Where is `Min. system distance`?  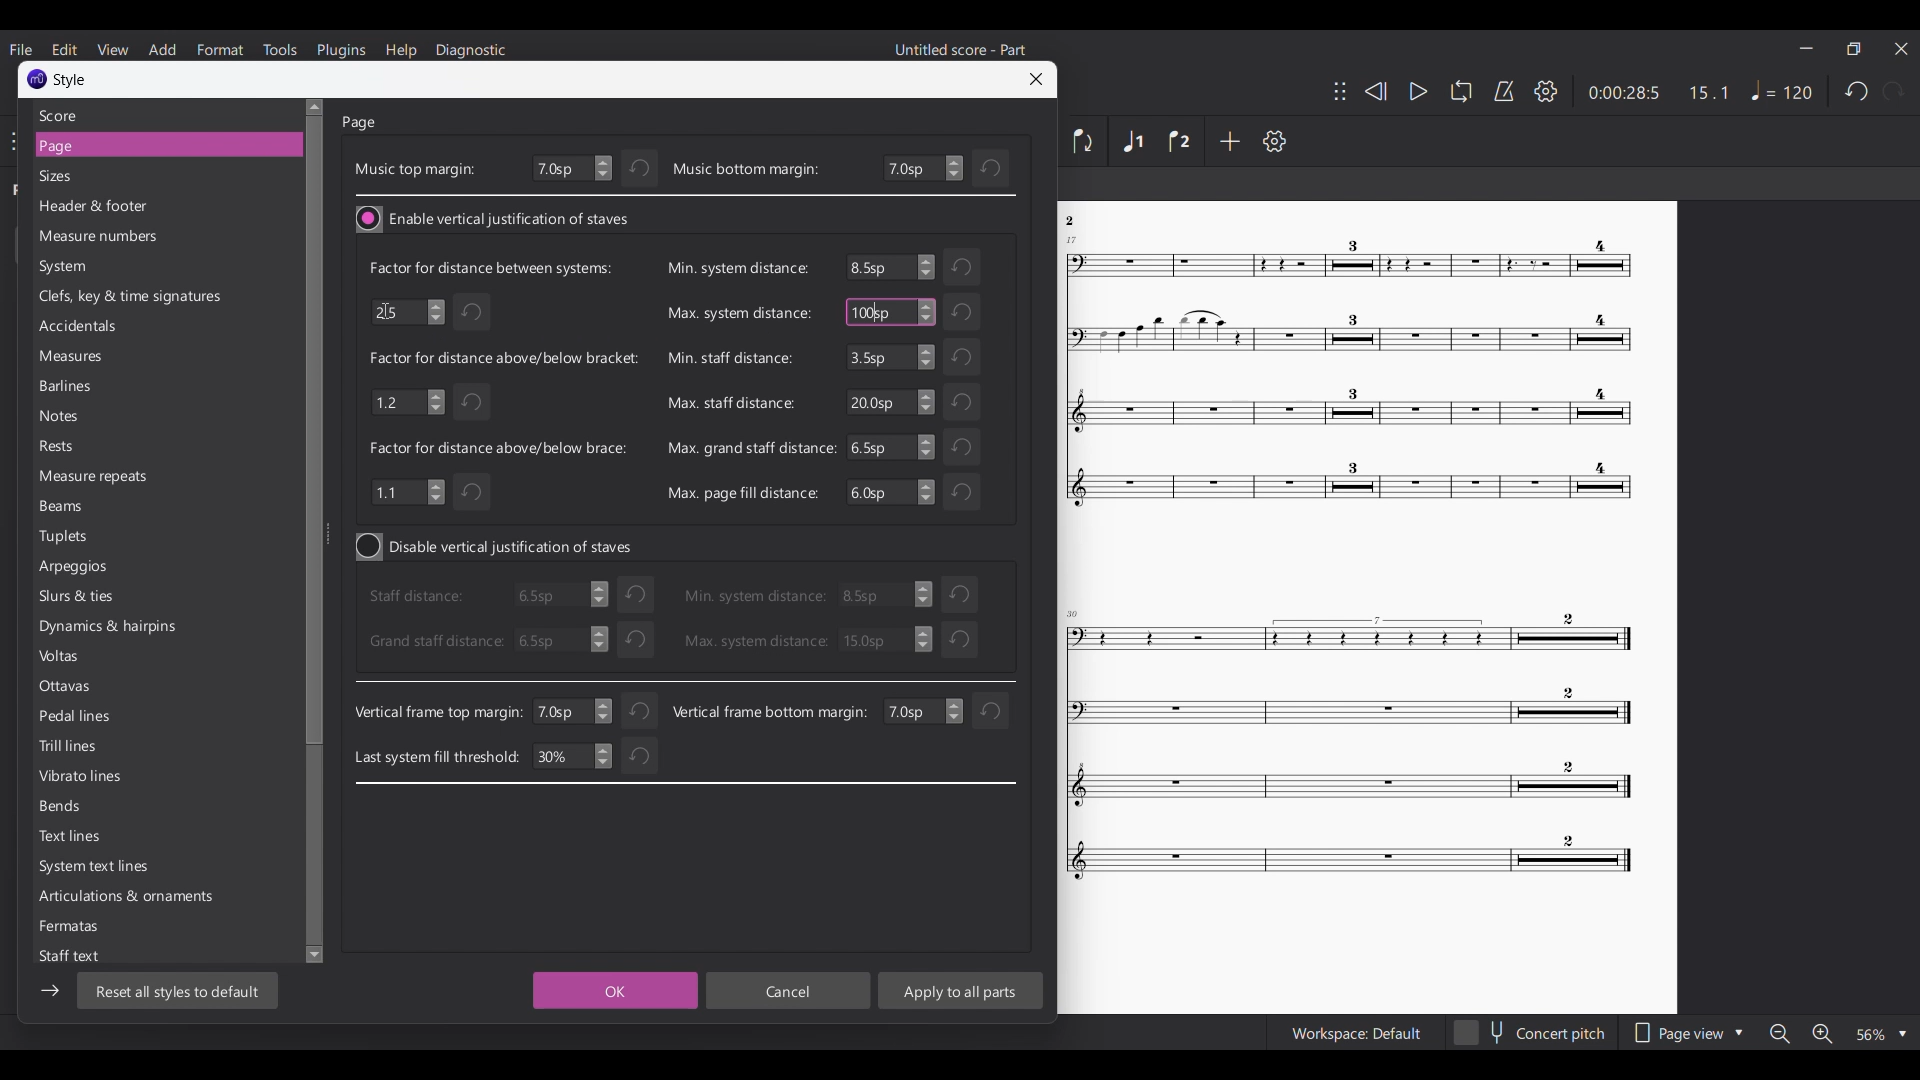
Min. system distance is located at coordinates (754, 595).